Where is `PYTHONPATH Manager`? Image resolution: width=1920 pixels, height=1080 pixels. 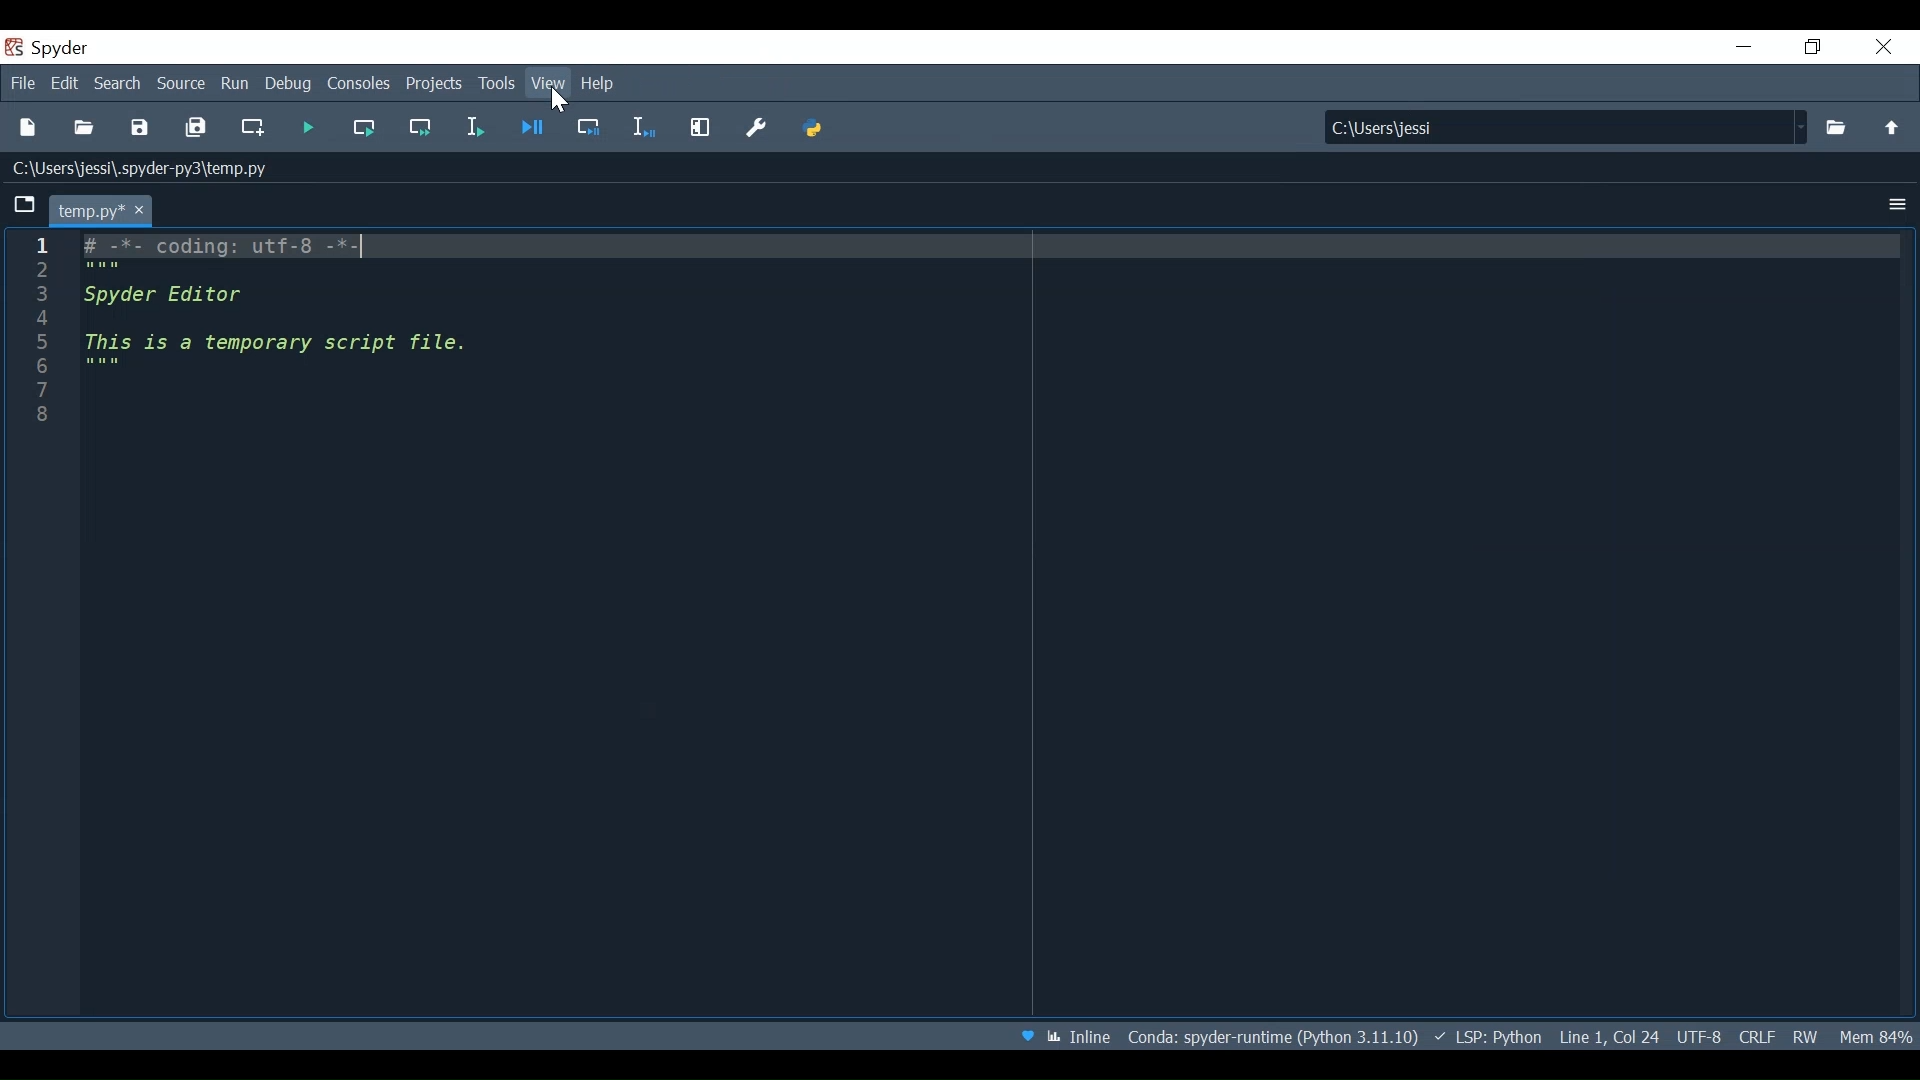 PYTHONPATH Manager is located at coordinates (817, 129).